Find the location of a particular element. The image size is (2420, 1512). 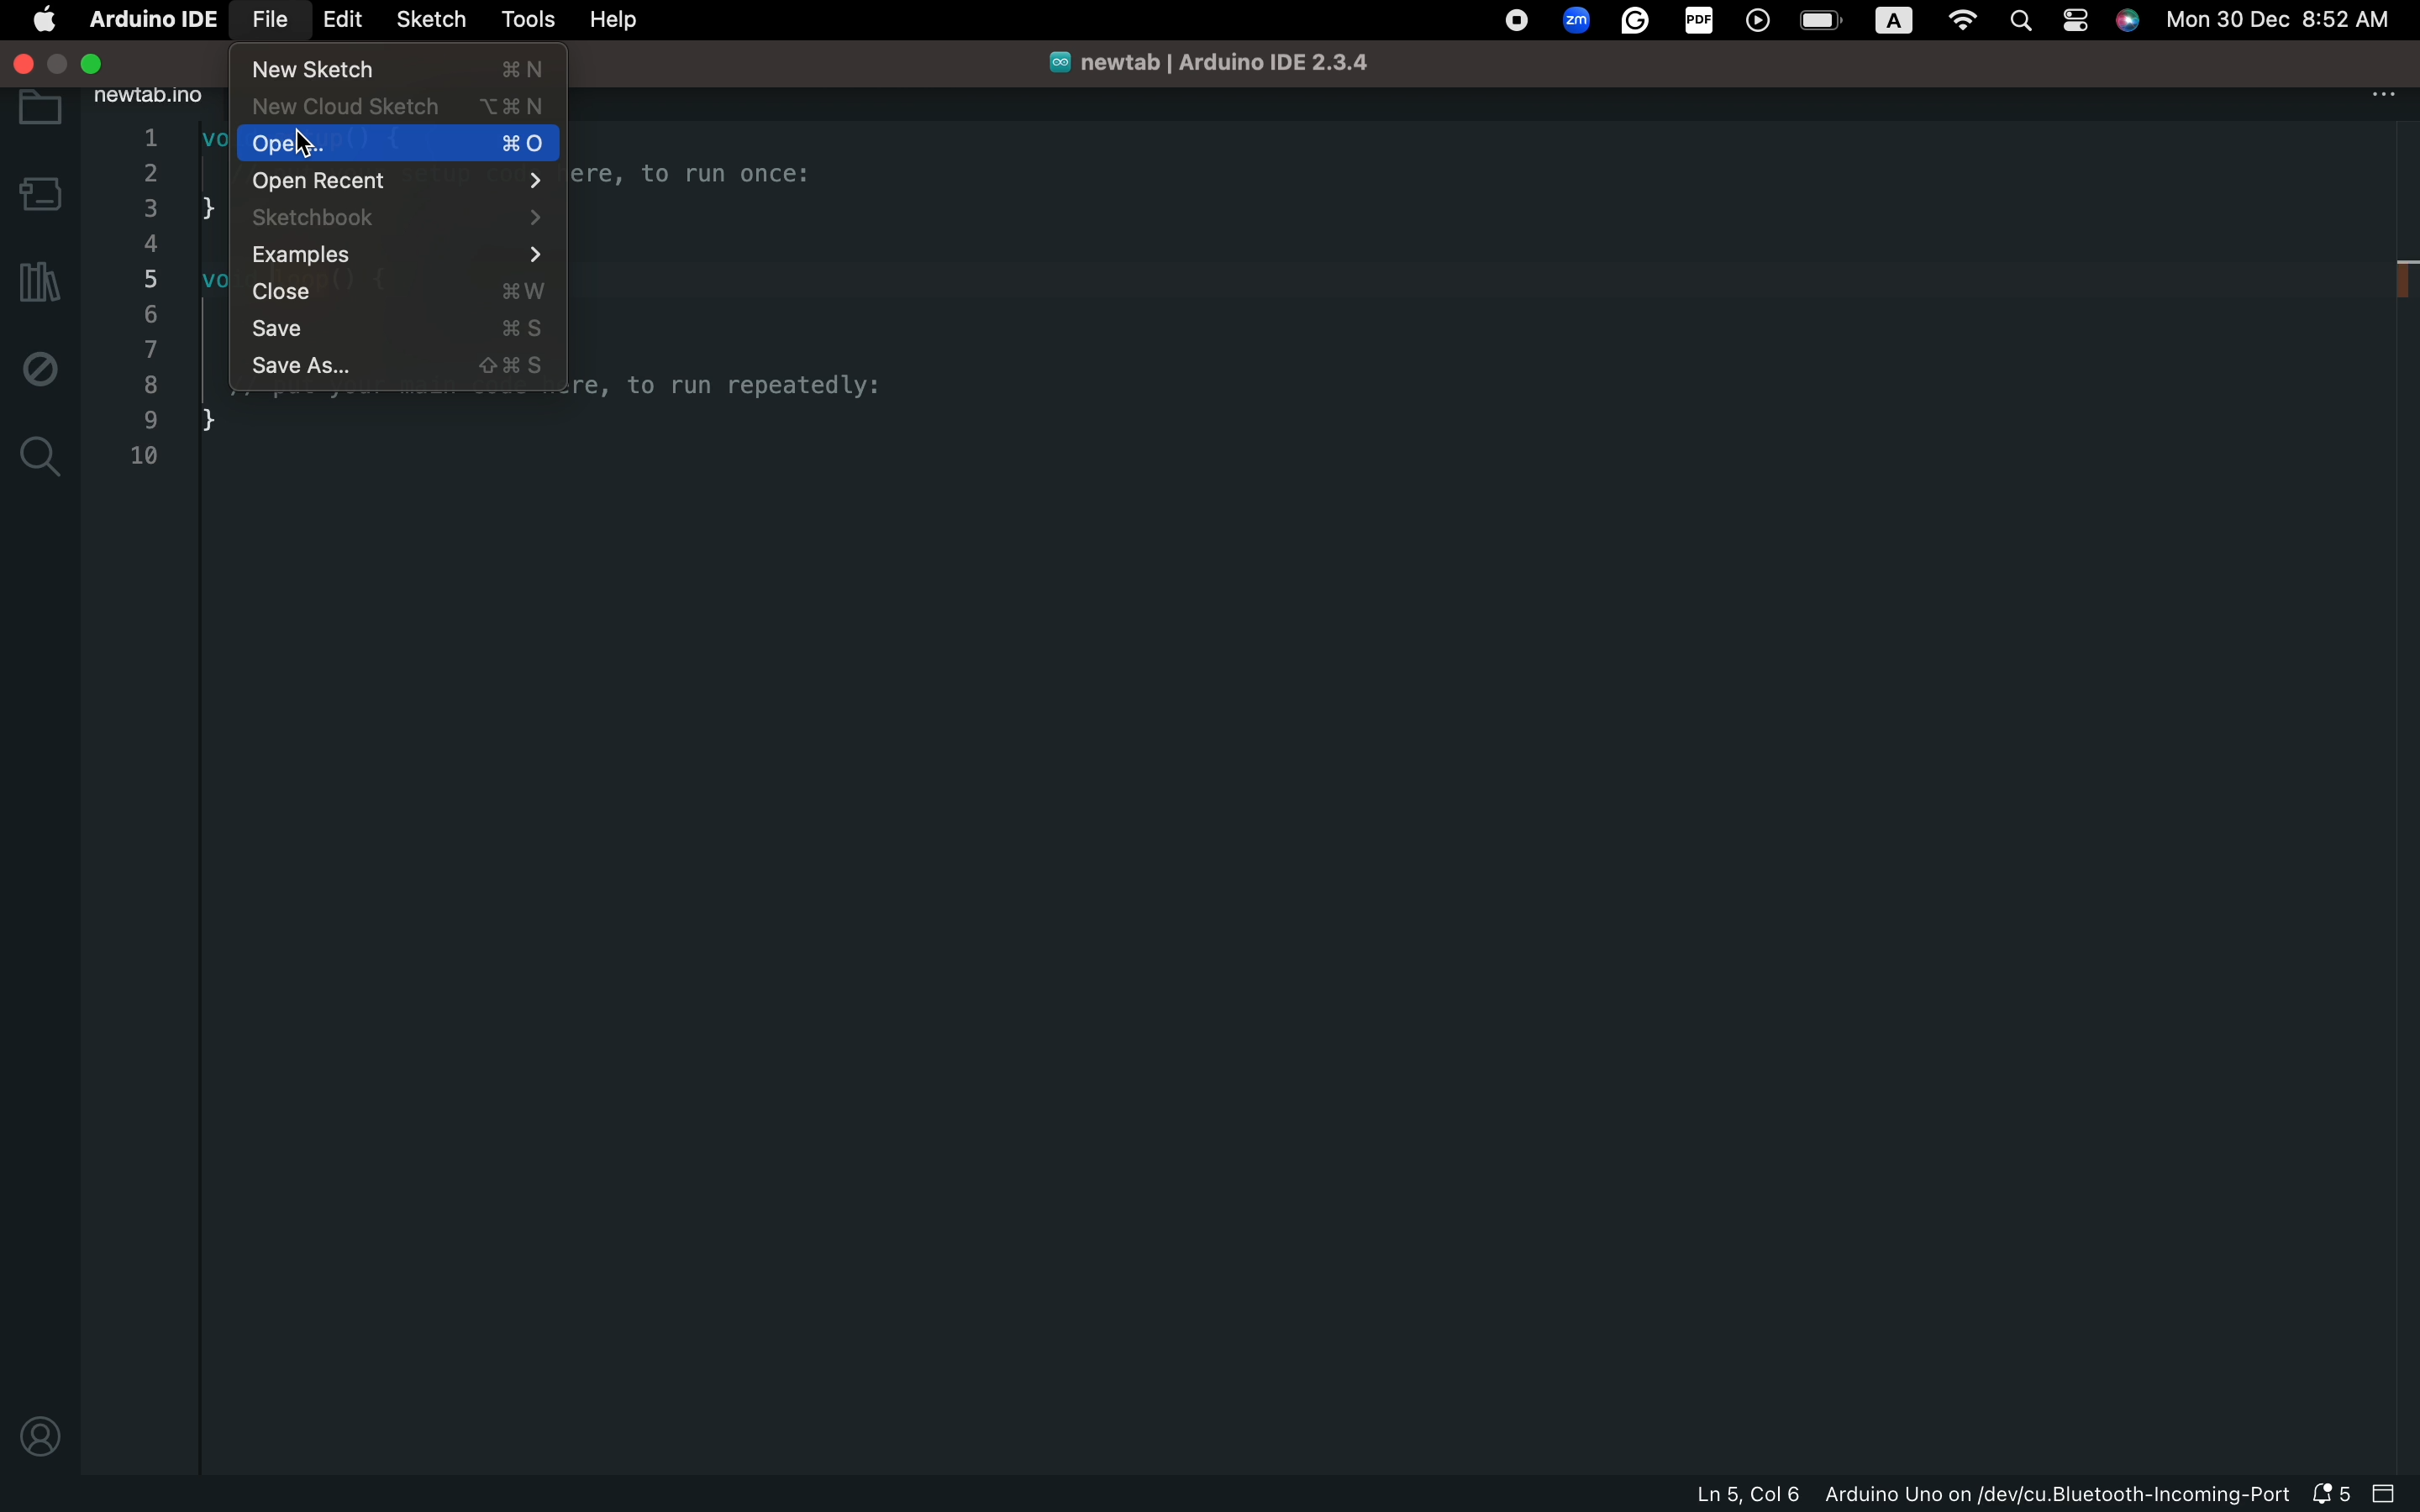

a logo is located at coordinates (1895, 21).